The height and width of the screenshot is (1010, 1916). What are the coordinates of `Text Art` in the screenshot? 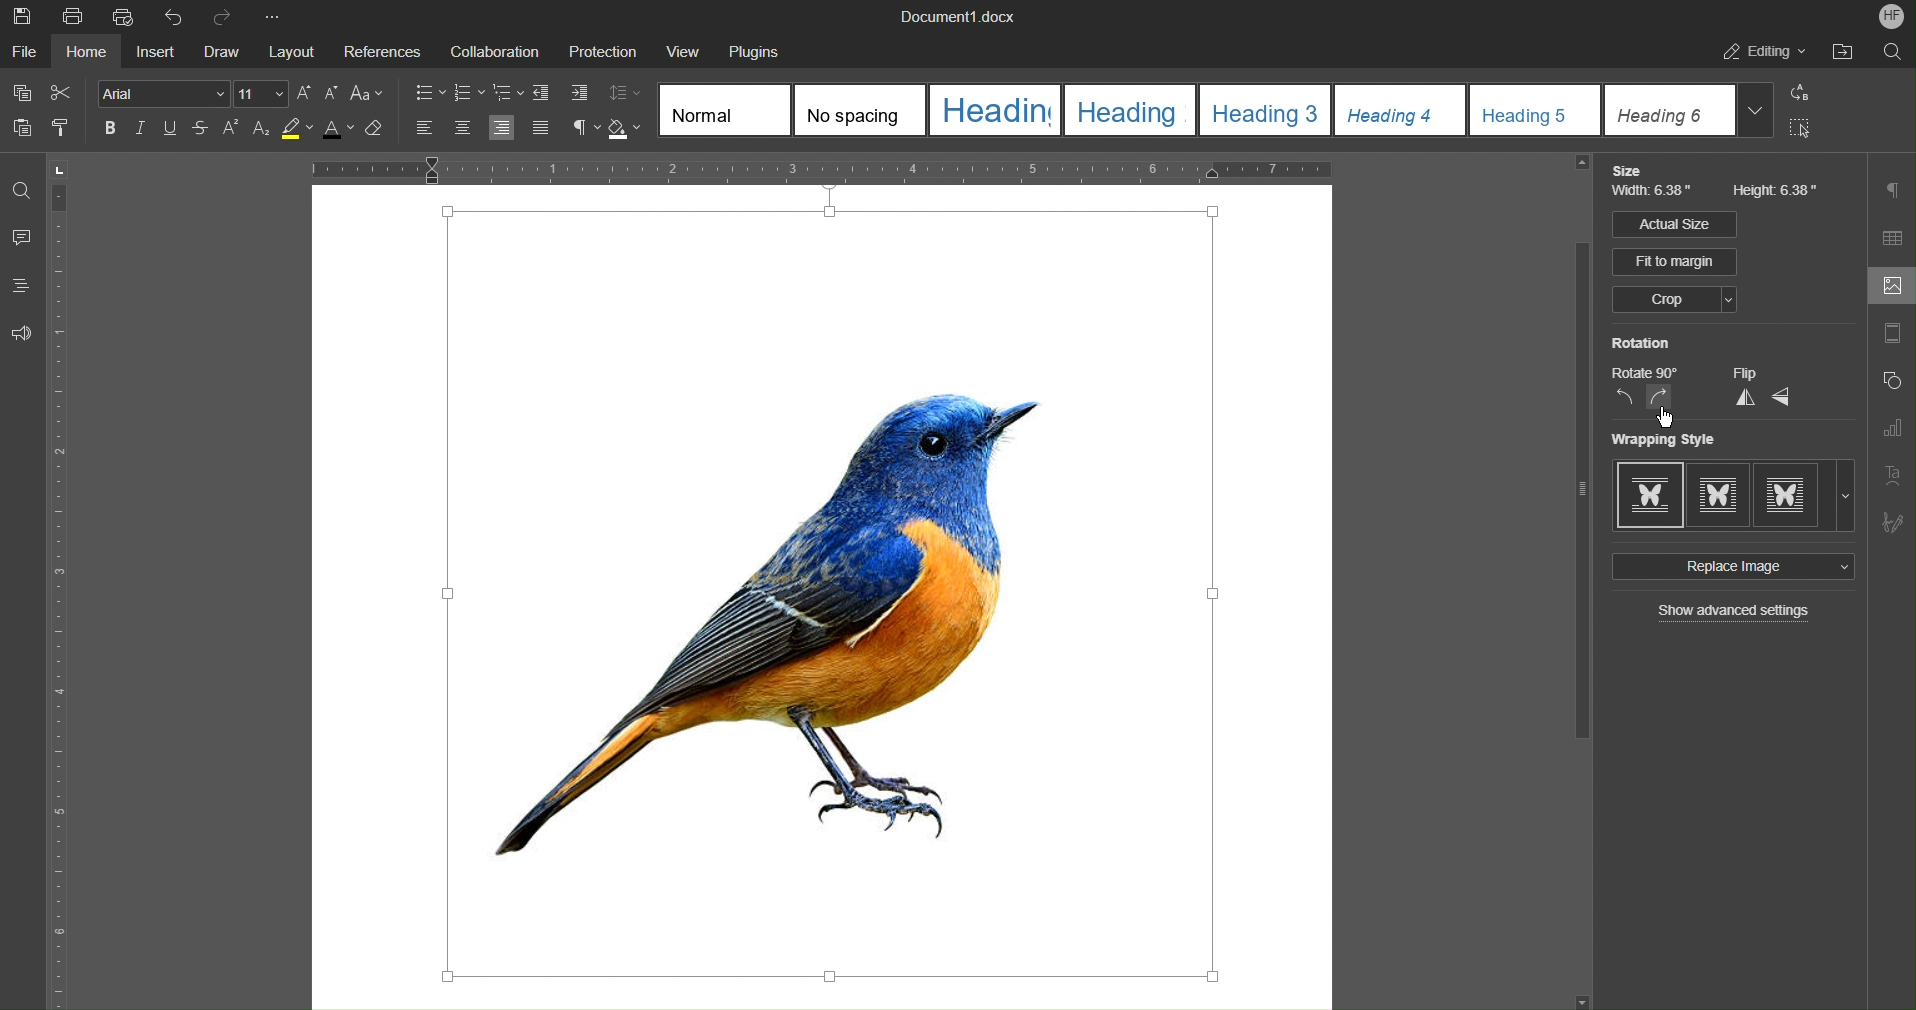 It's located at (1892, 474).